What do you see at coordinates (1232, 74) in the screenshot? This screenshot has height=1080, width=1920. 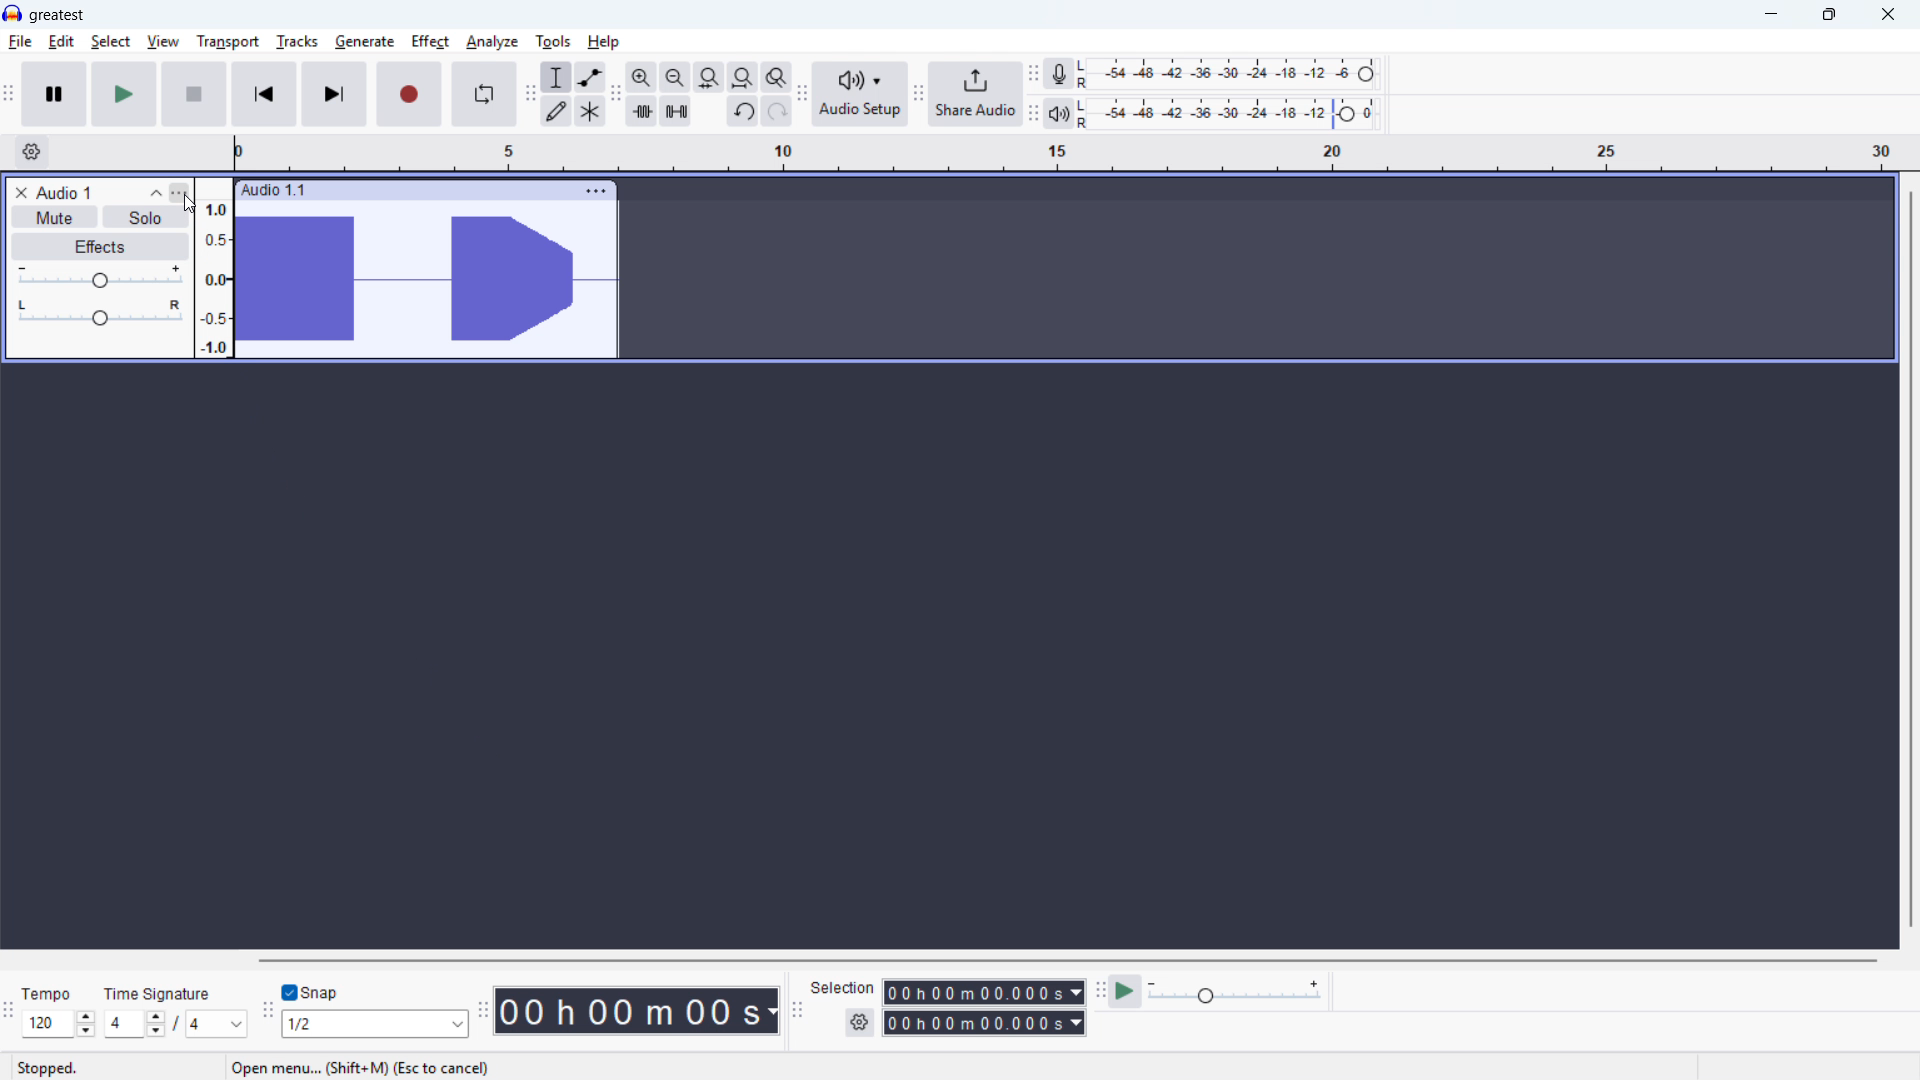 I see `recording level` at bounding box center [1232, 74].